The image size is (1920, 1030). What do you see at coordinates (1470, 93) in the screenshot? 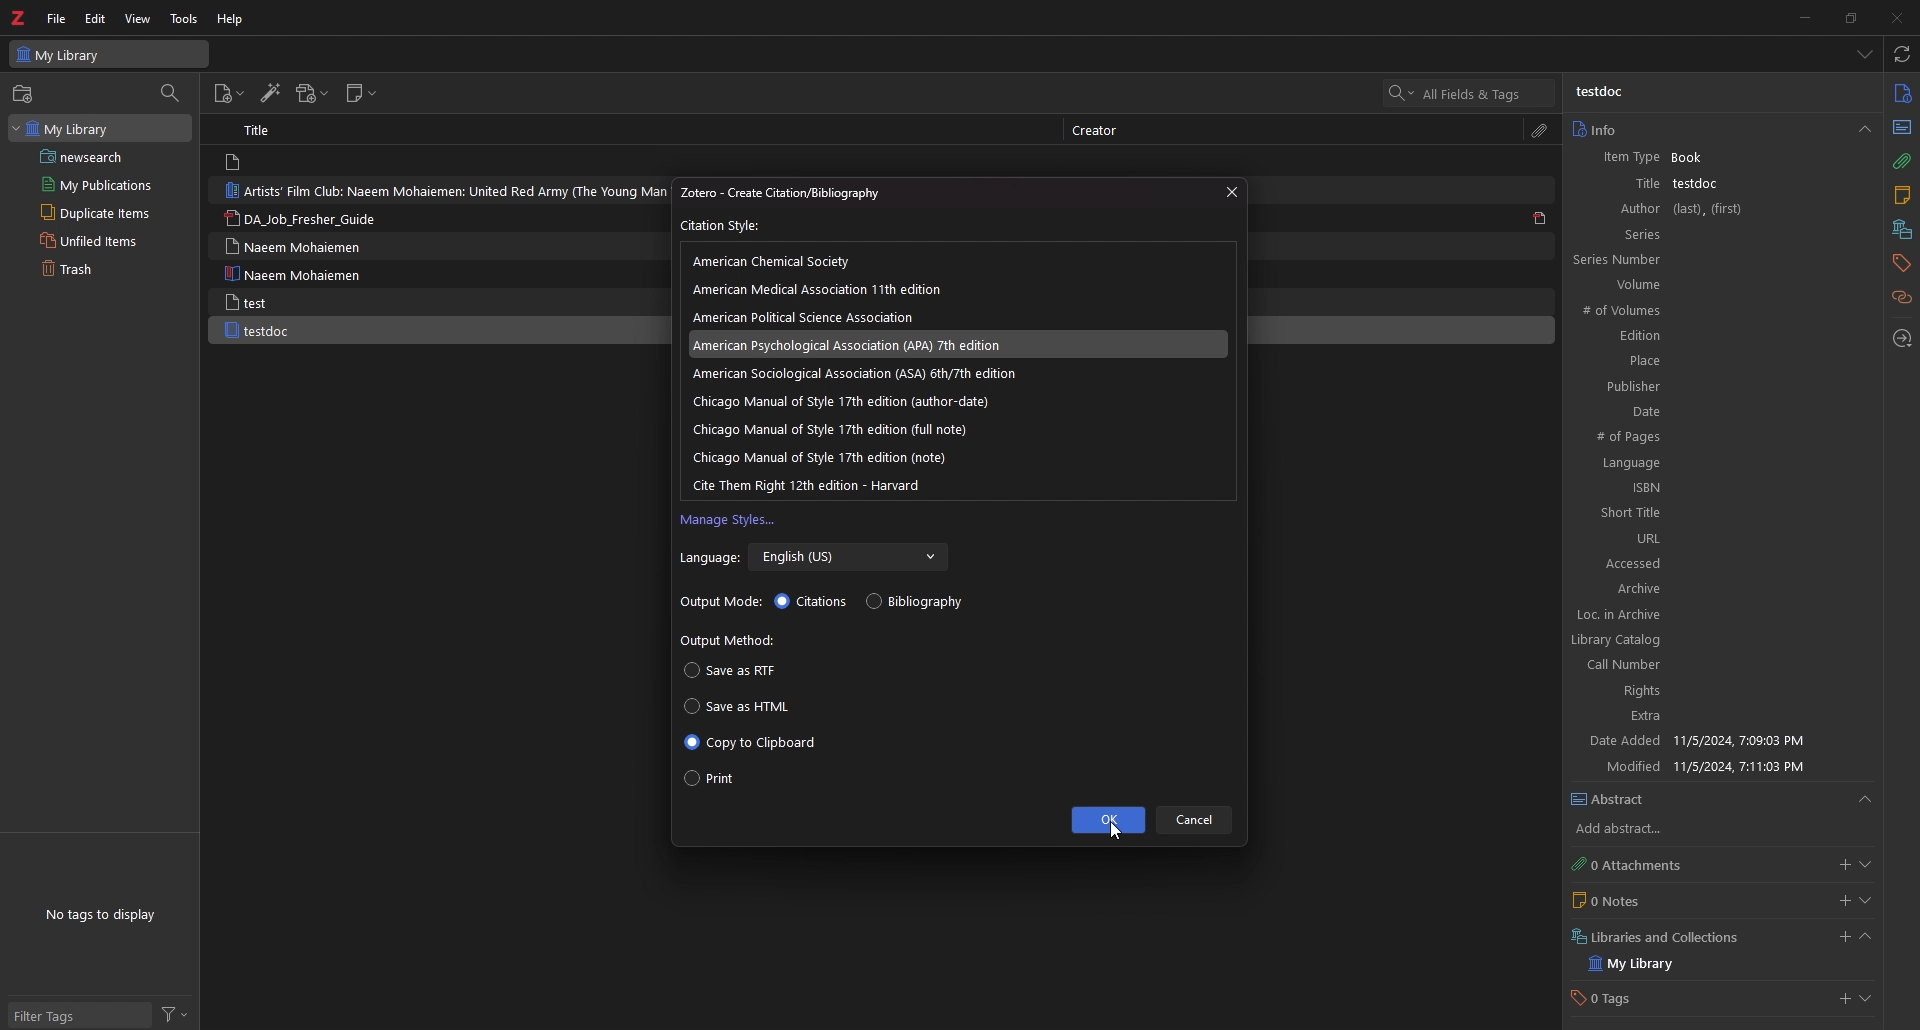
I see `search` at bounding box center [1470, 93].